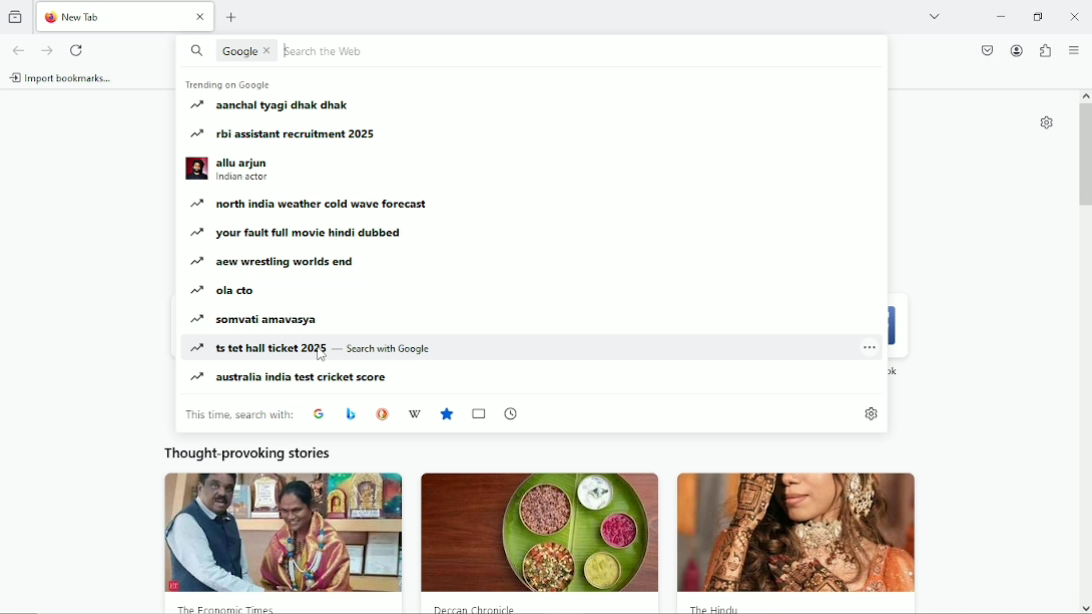 This screenshot has height=614, width=1092. Describe the element at coordinates (291, 379) in the screenshot. I see `australia india test cricket score` at that location.